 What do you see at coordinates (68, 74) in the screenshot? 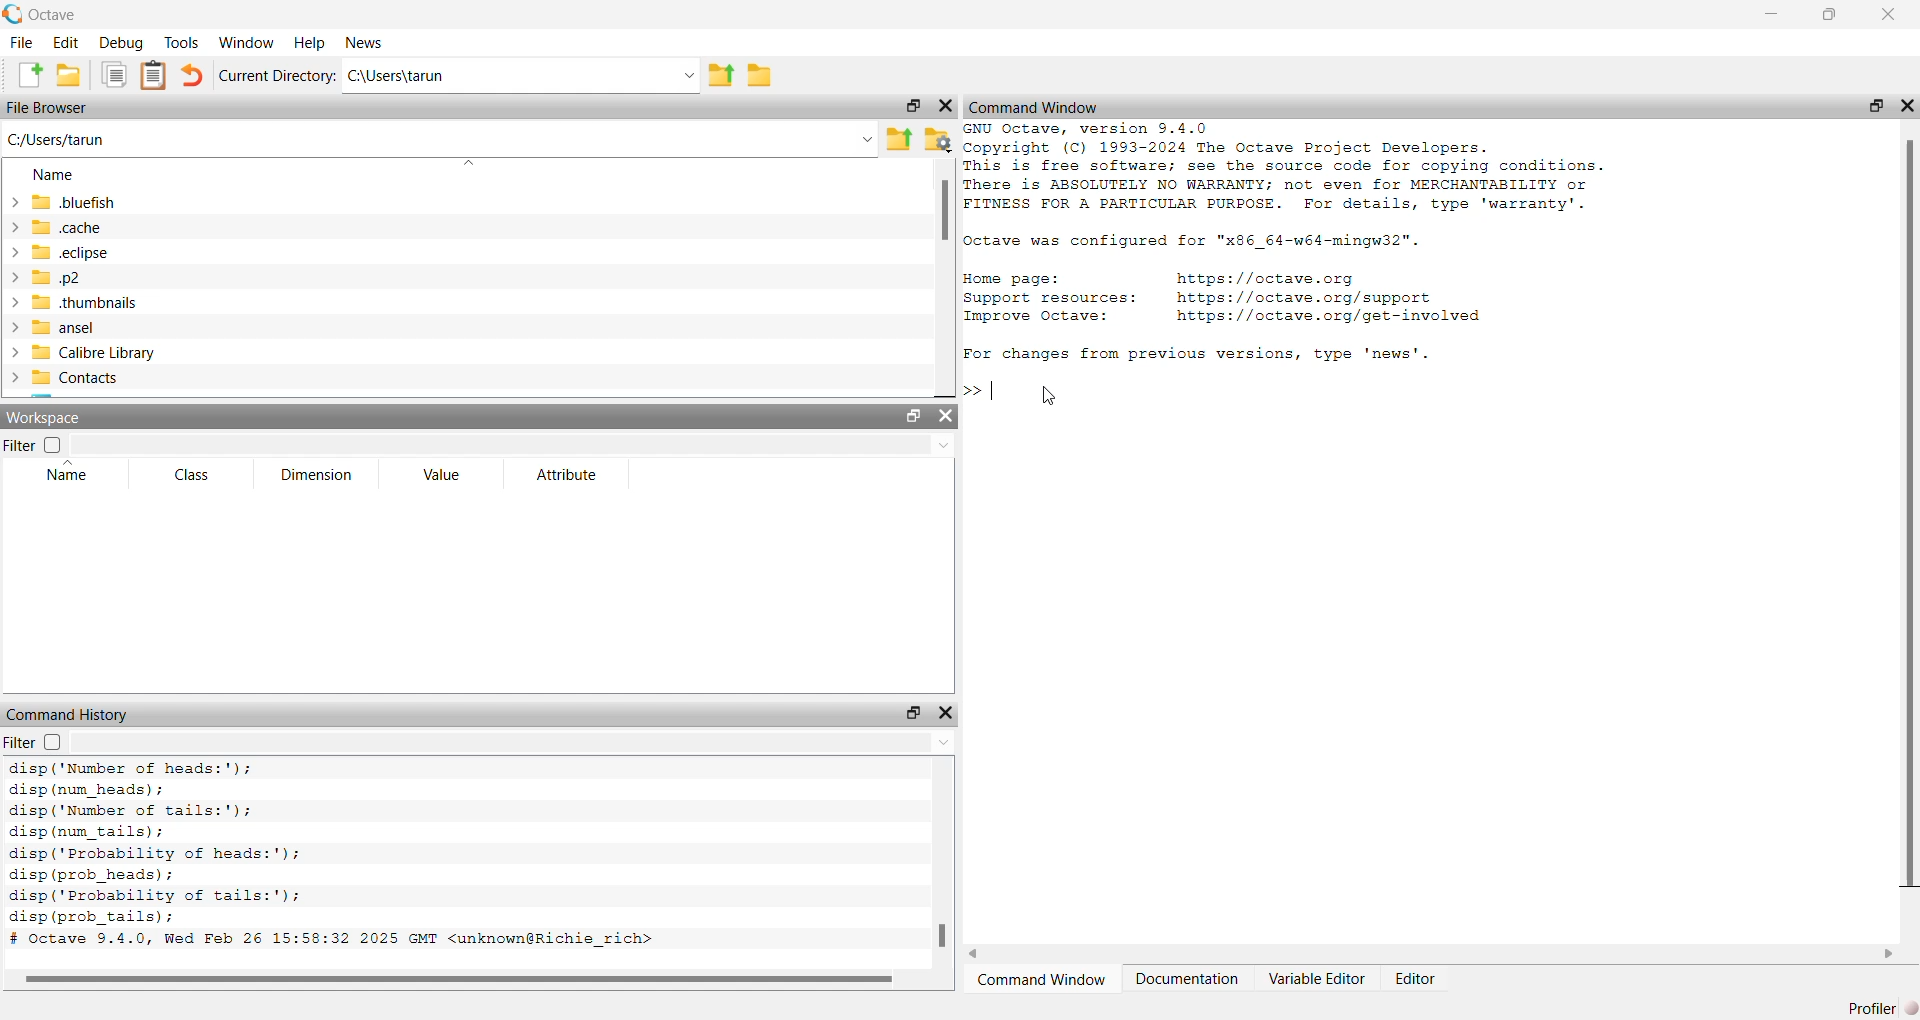
I see `Open an existing file in editor` at bounding box center [68, 74].